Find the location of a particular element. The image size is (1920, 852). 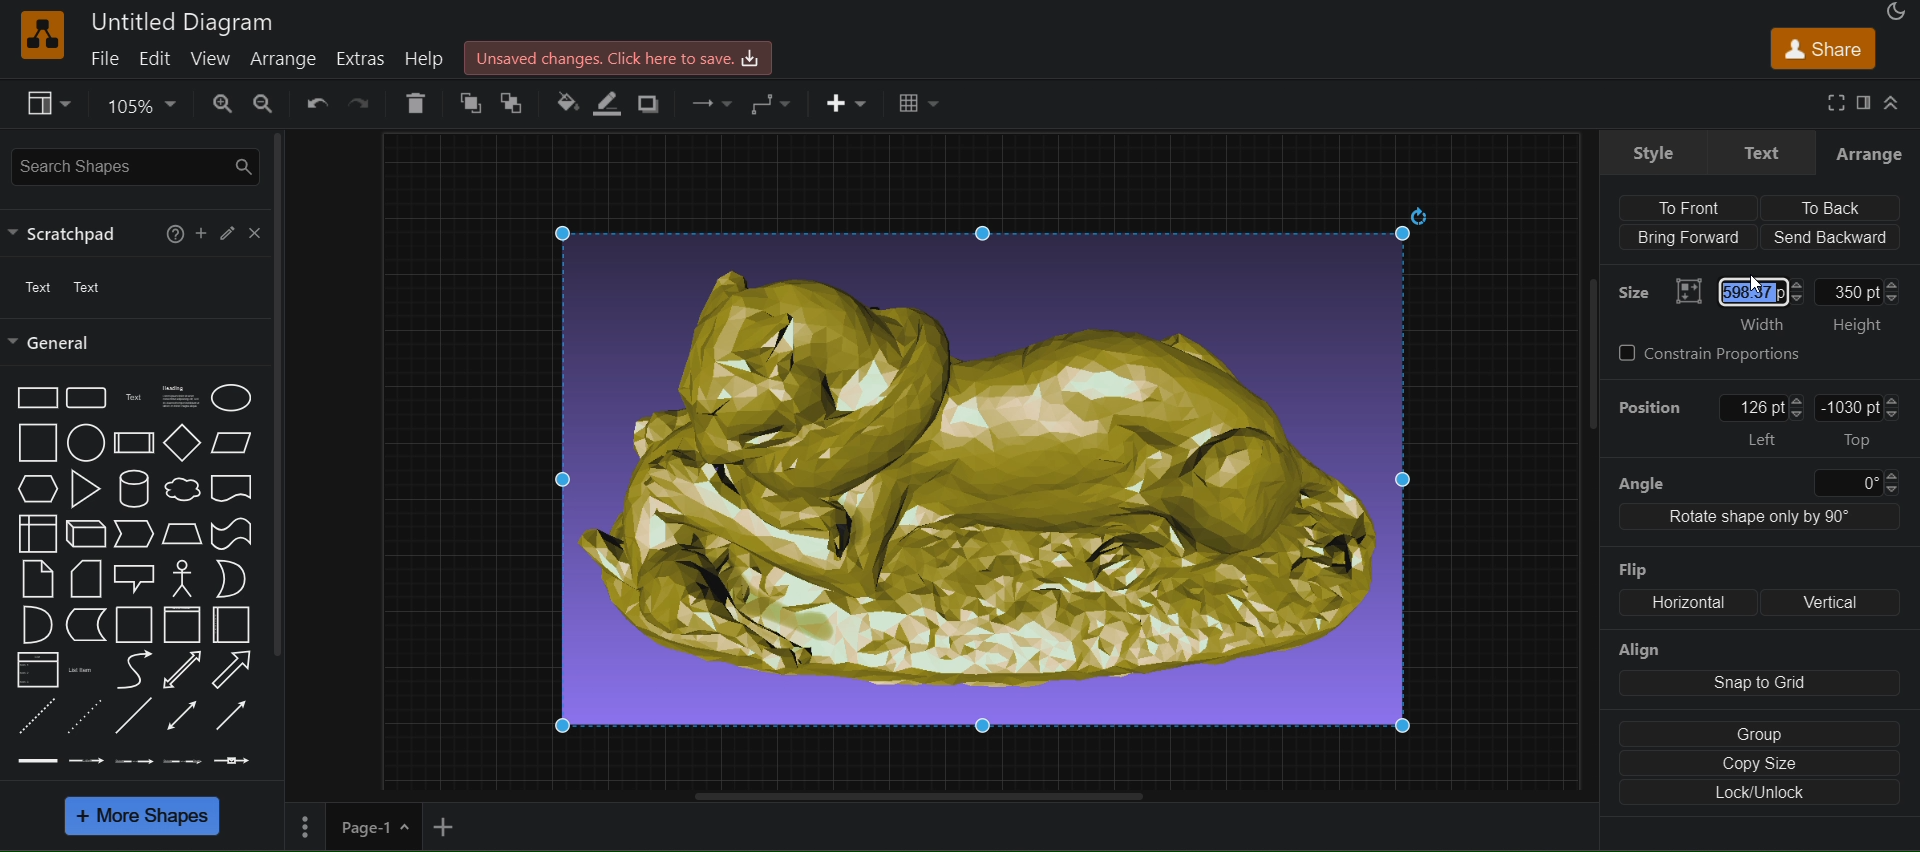

Add is located at coordinates (198, 234).